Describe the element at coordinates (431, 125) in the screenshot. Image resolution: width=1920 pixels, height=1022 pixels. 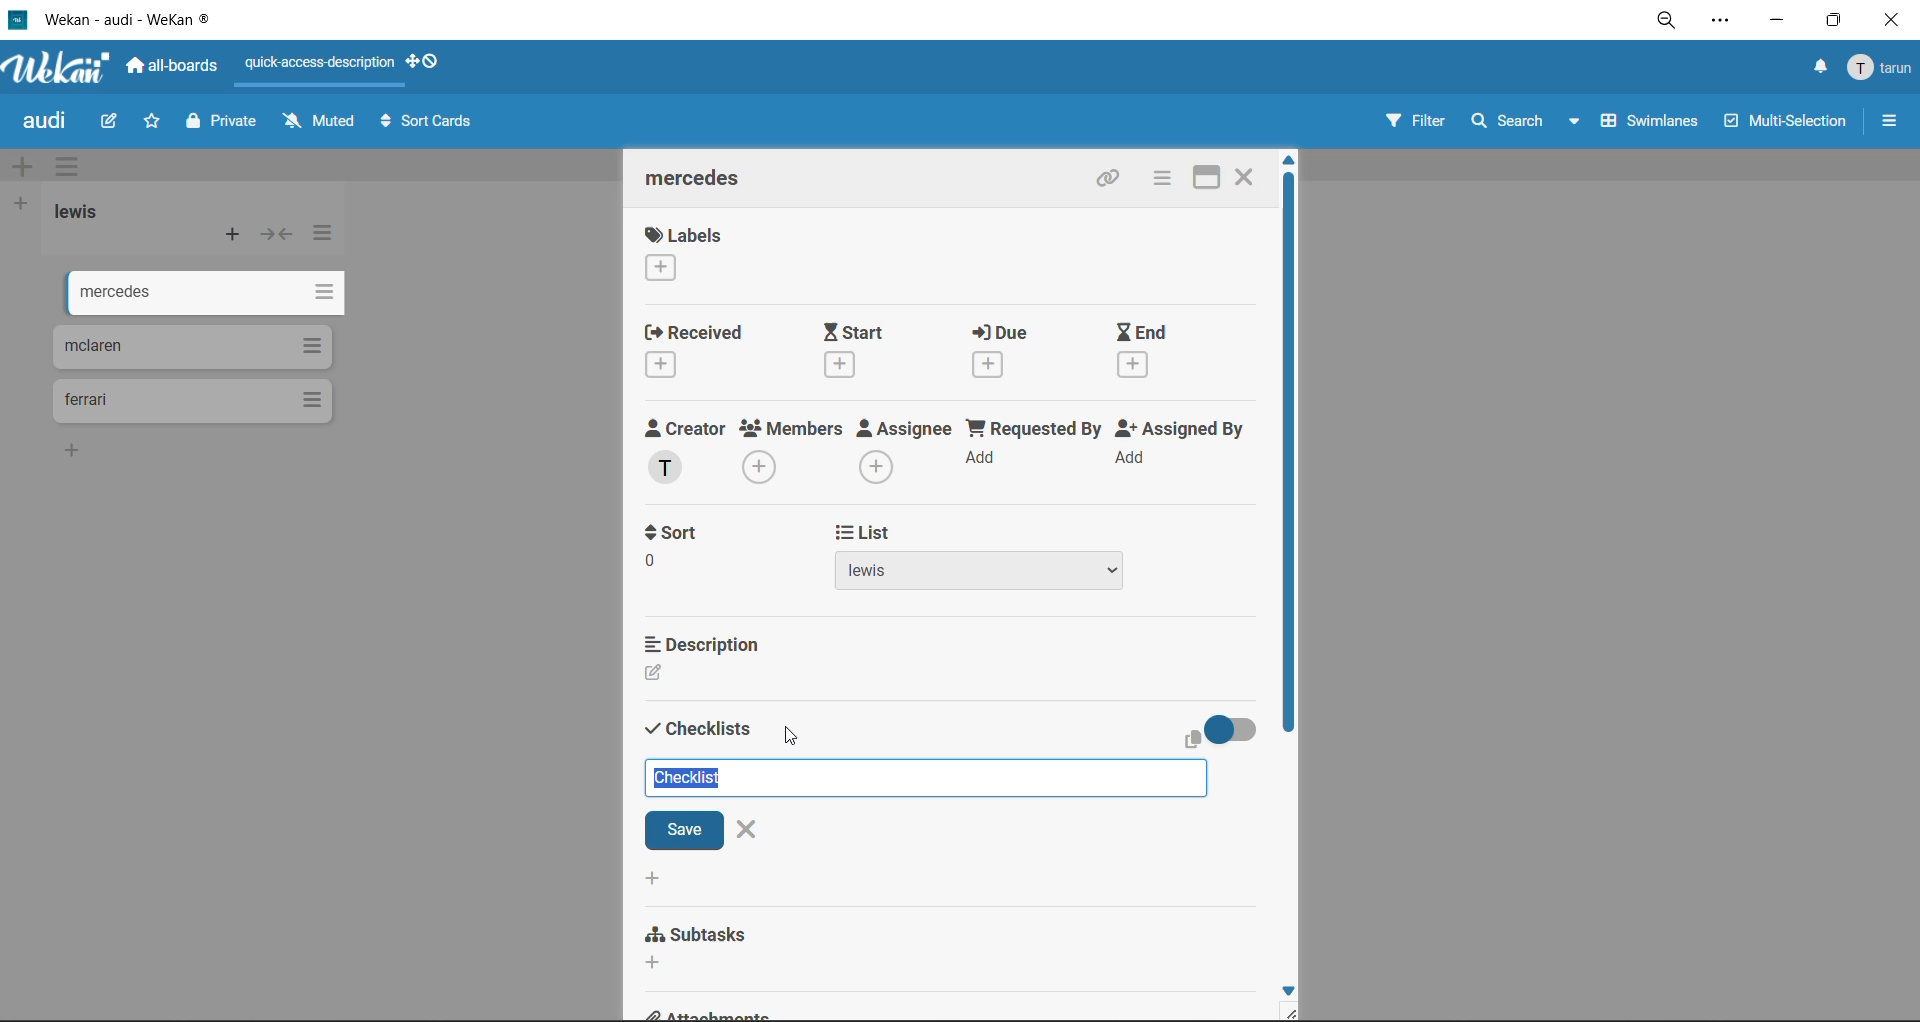
I see `sort cards` at that location.